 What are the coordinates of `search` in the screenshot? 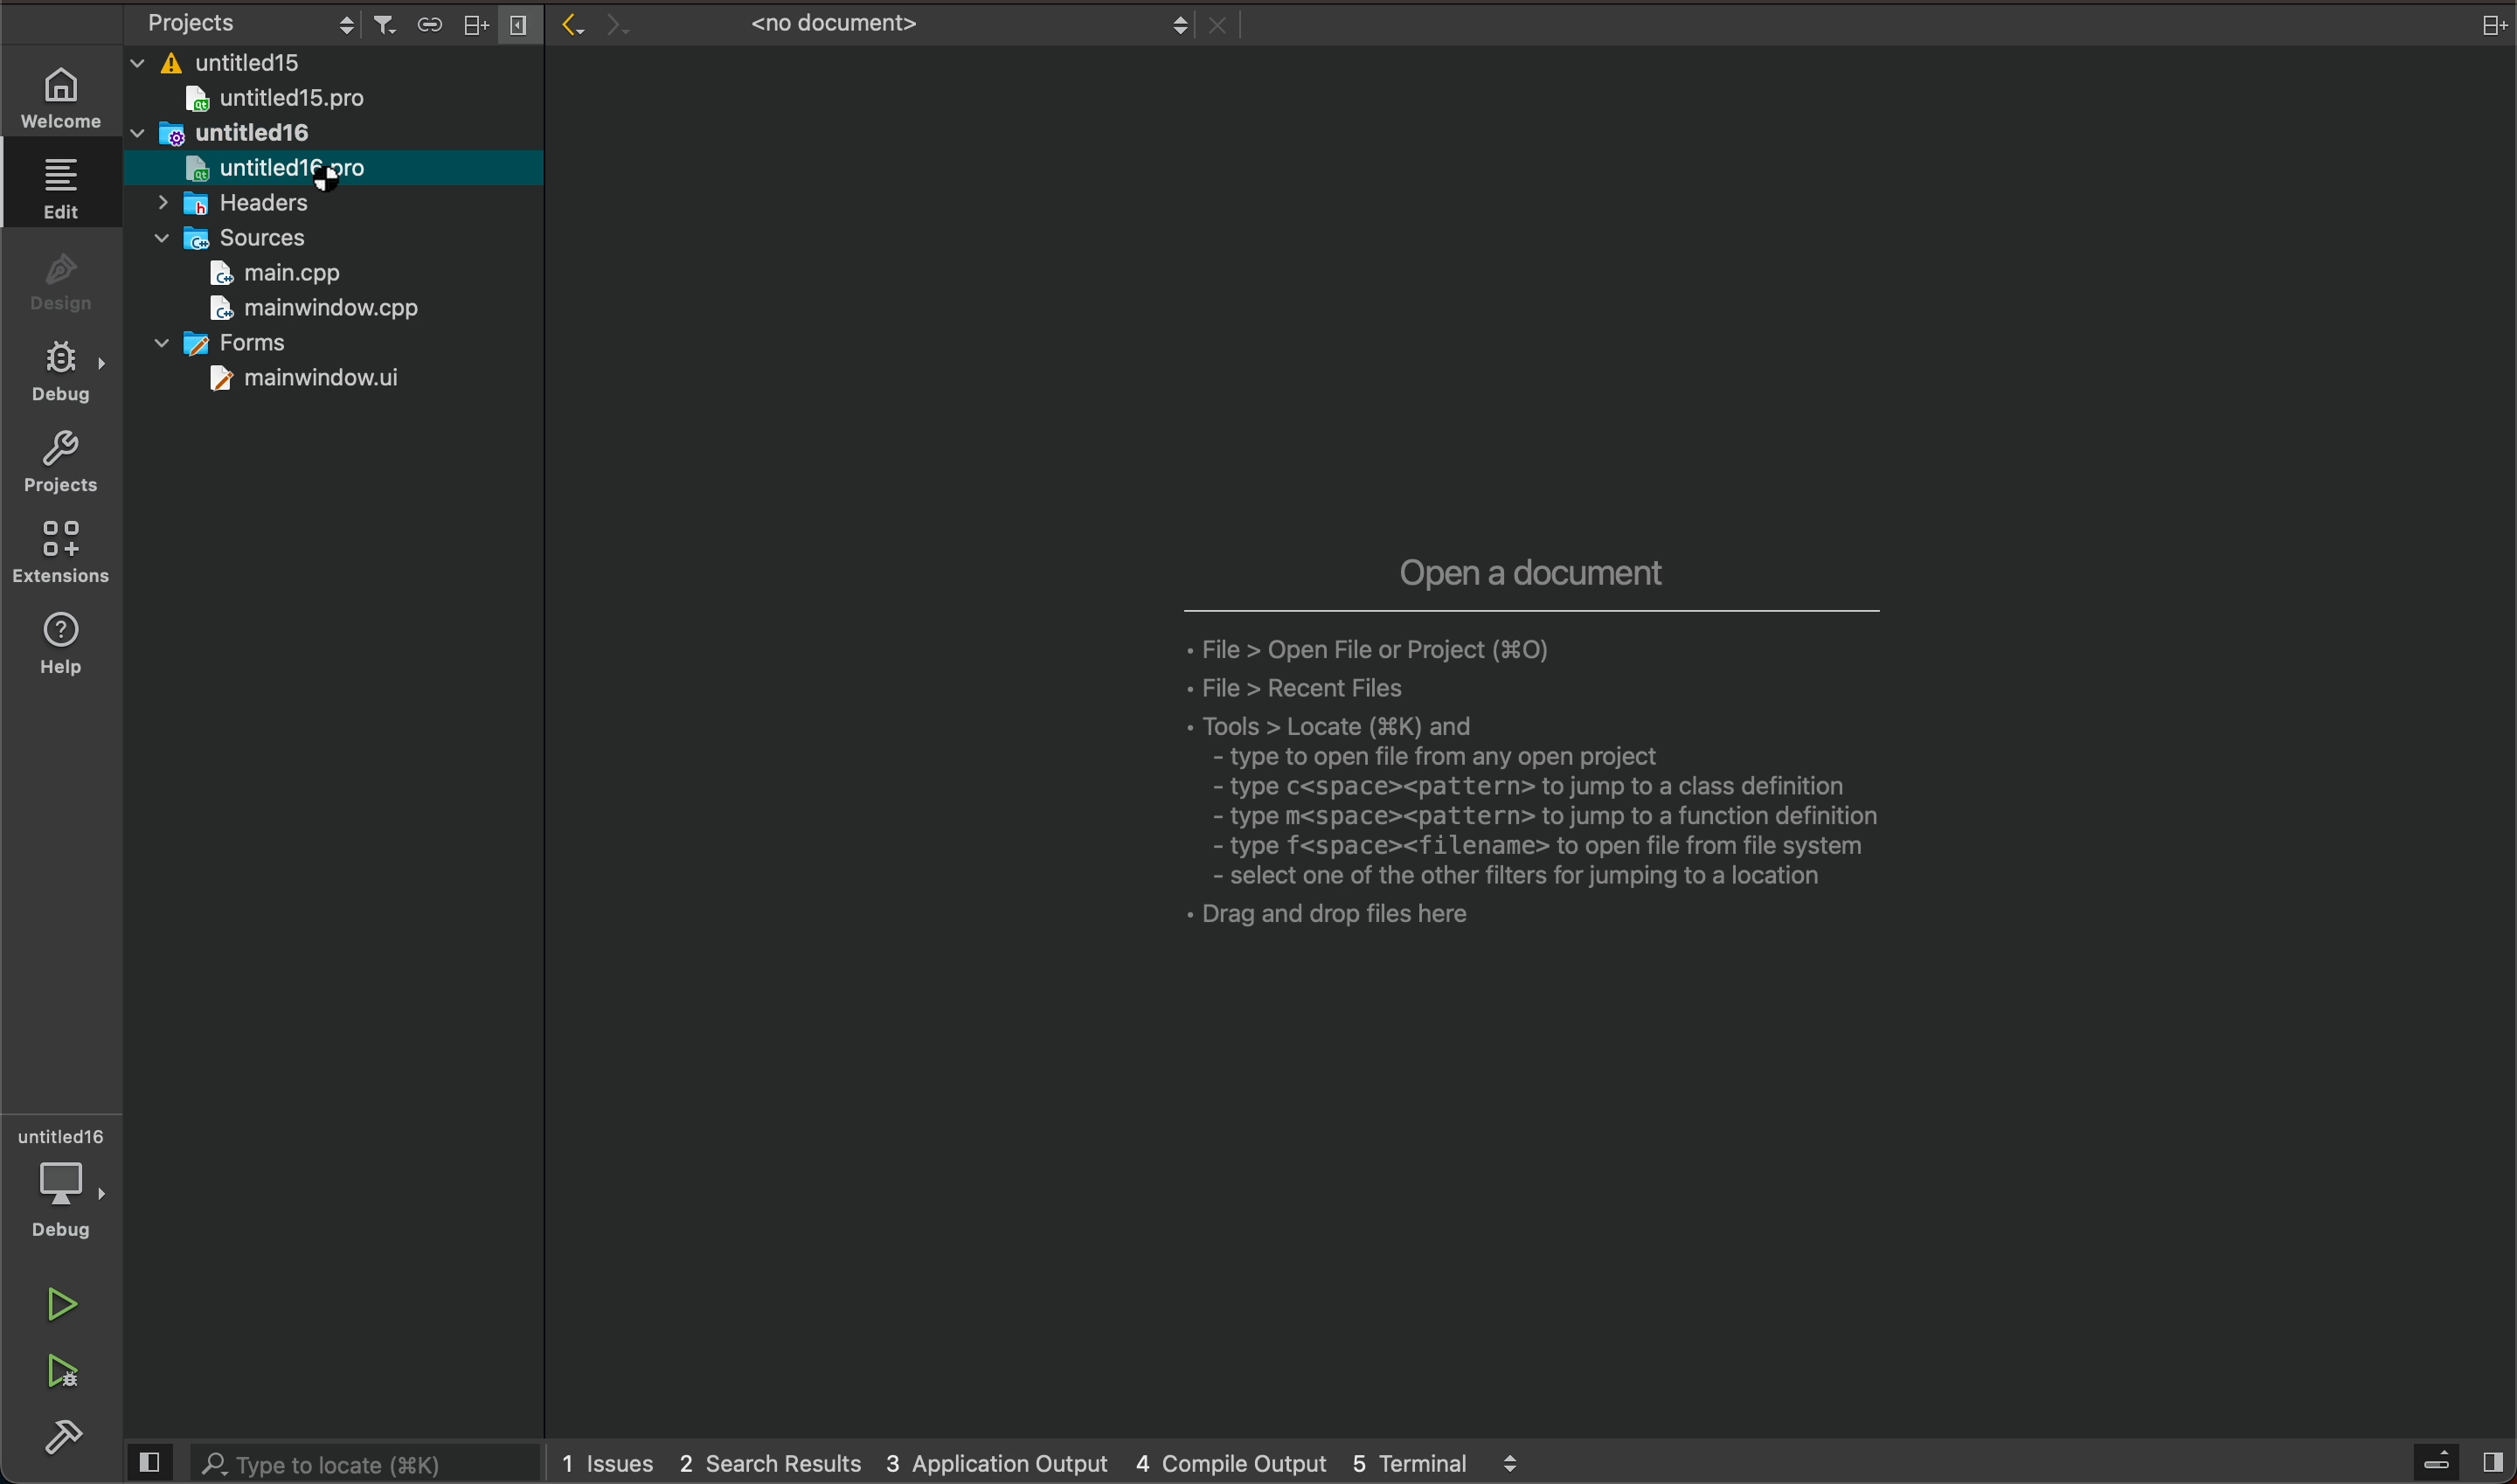 It's located at (328, 1463).